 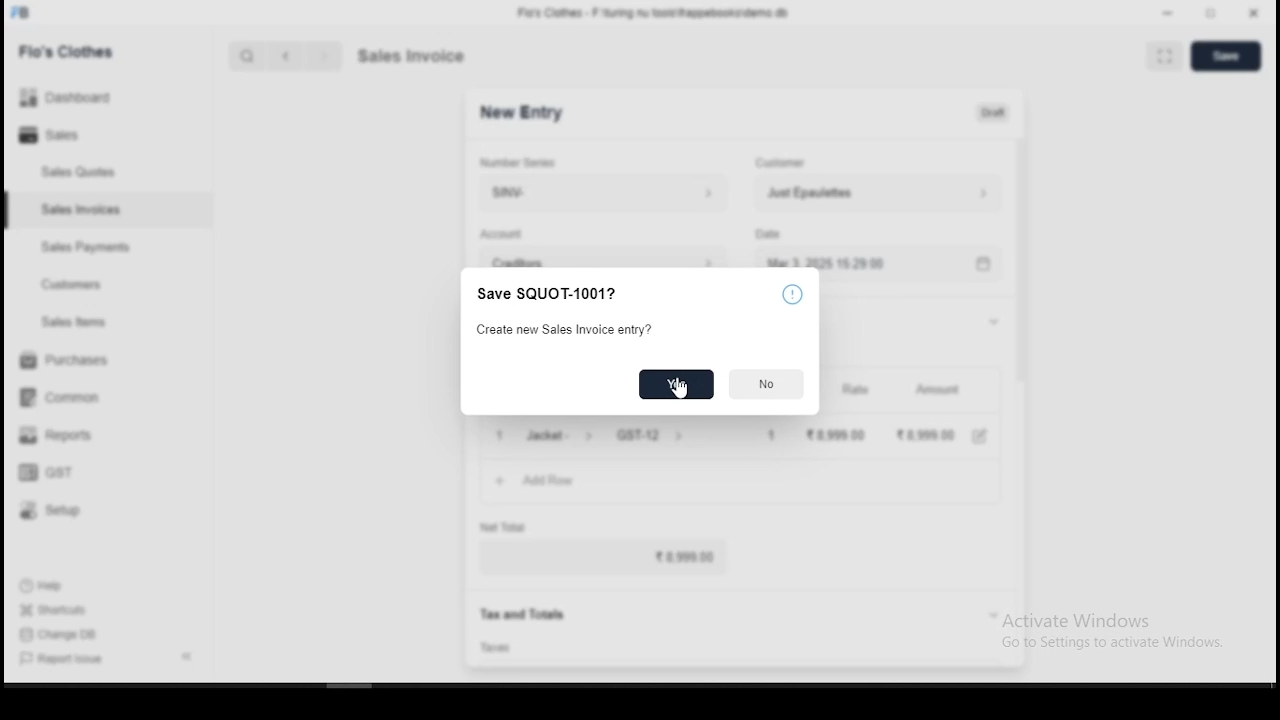 What do you see at coordinates (555, 293) in the screenshot?
I see `Save SQUOT-1001?` at bounding box center [555, 293].